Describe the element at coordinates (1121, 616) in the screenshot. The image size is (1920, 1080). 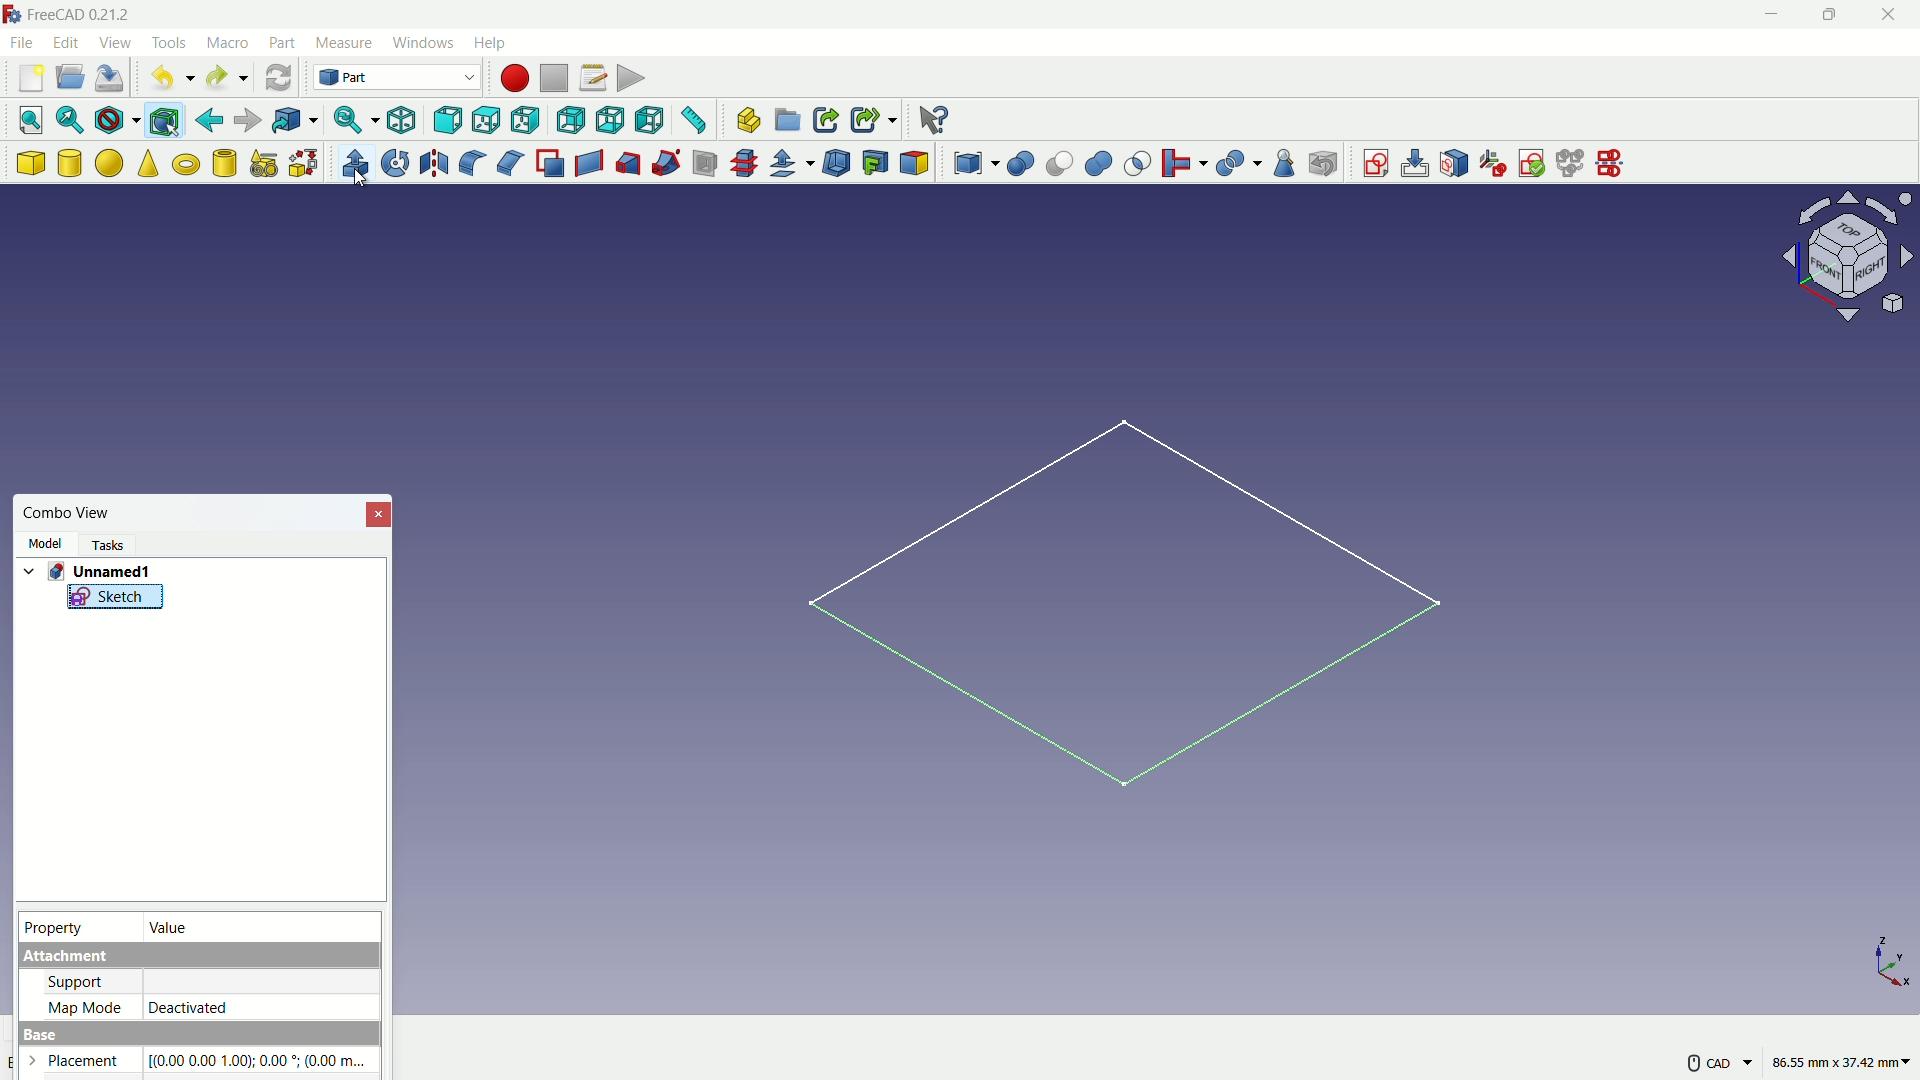
I see `sketch` at that location.